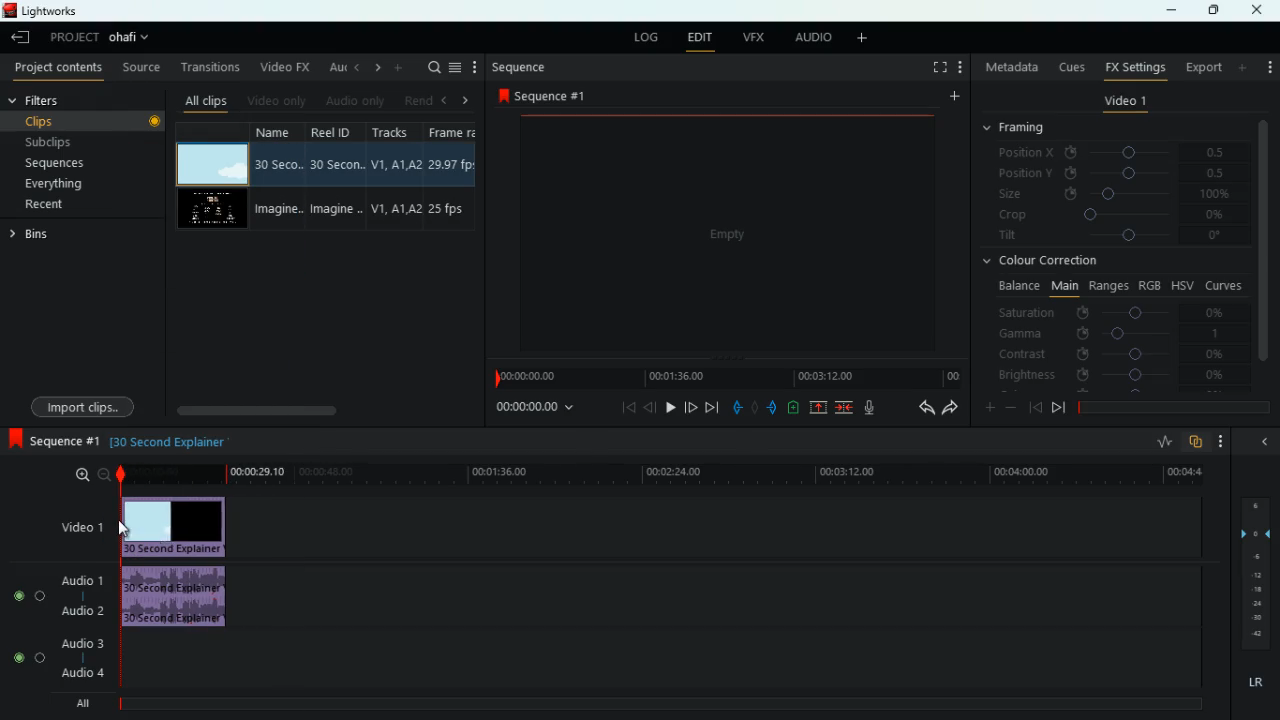 Image resolution: width=1280 pixels, height=720 pixels. What do you see at coordinates (30, 595) in the screenshot?
I see `Audio` at bounding box center [30, 595].